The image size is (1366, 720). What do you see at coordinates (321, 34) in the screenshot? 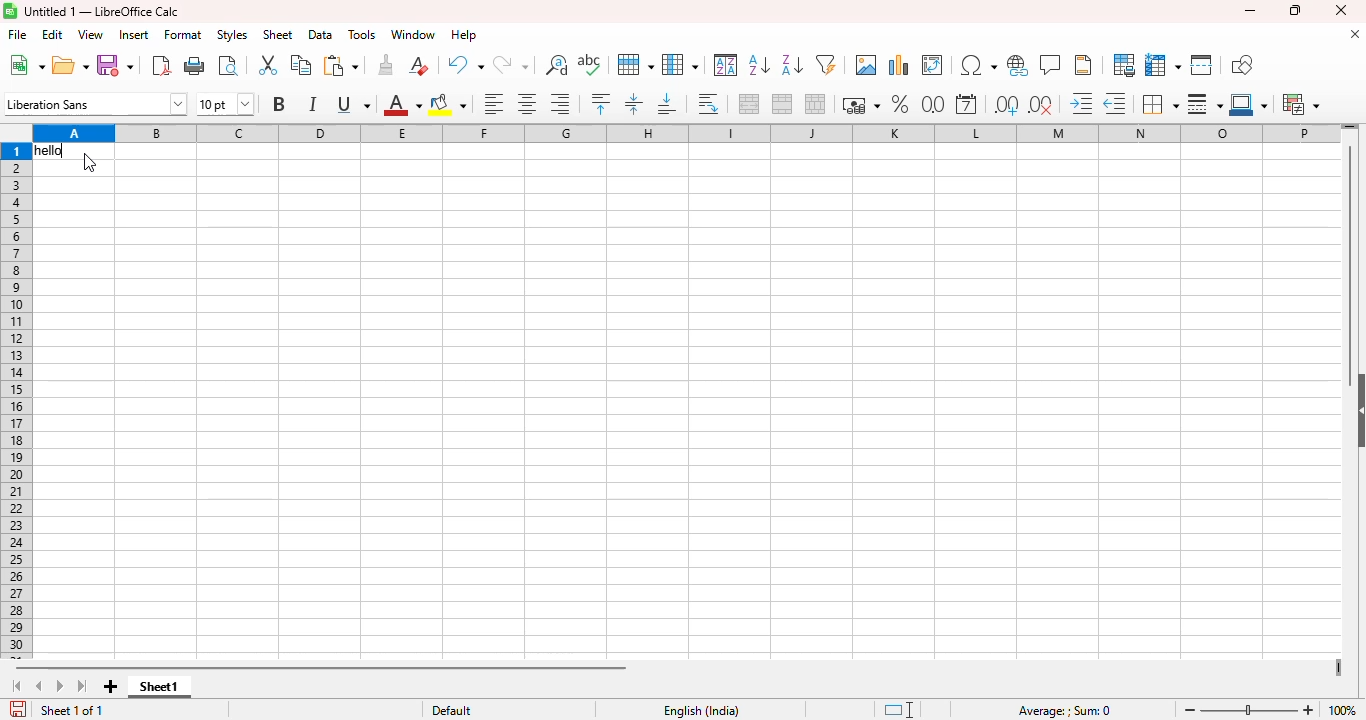
I see `data` at bounding box center [321, 34].